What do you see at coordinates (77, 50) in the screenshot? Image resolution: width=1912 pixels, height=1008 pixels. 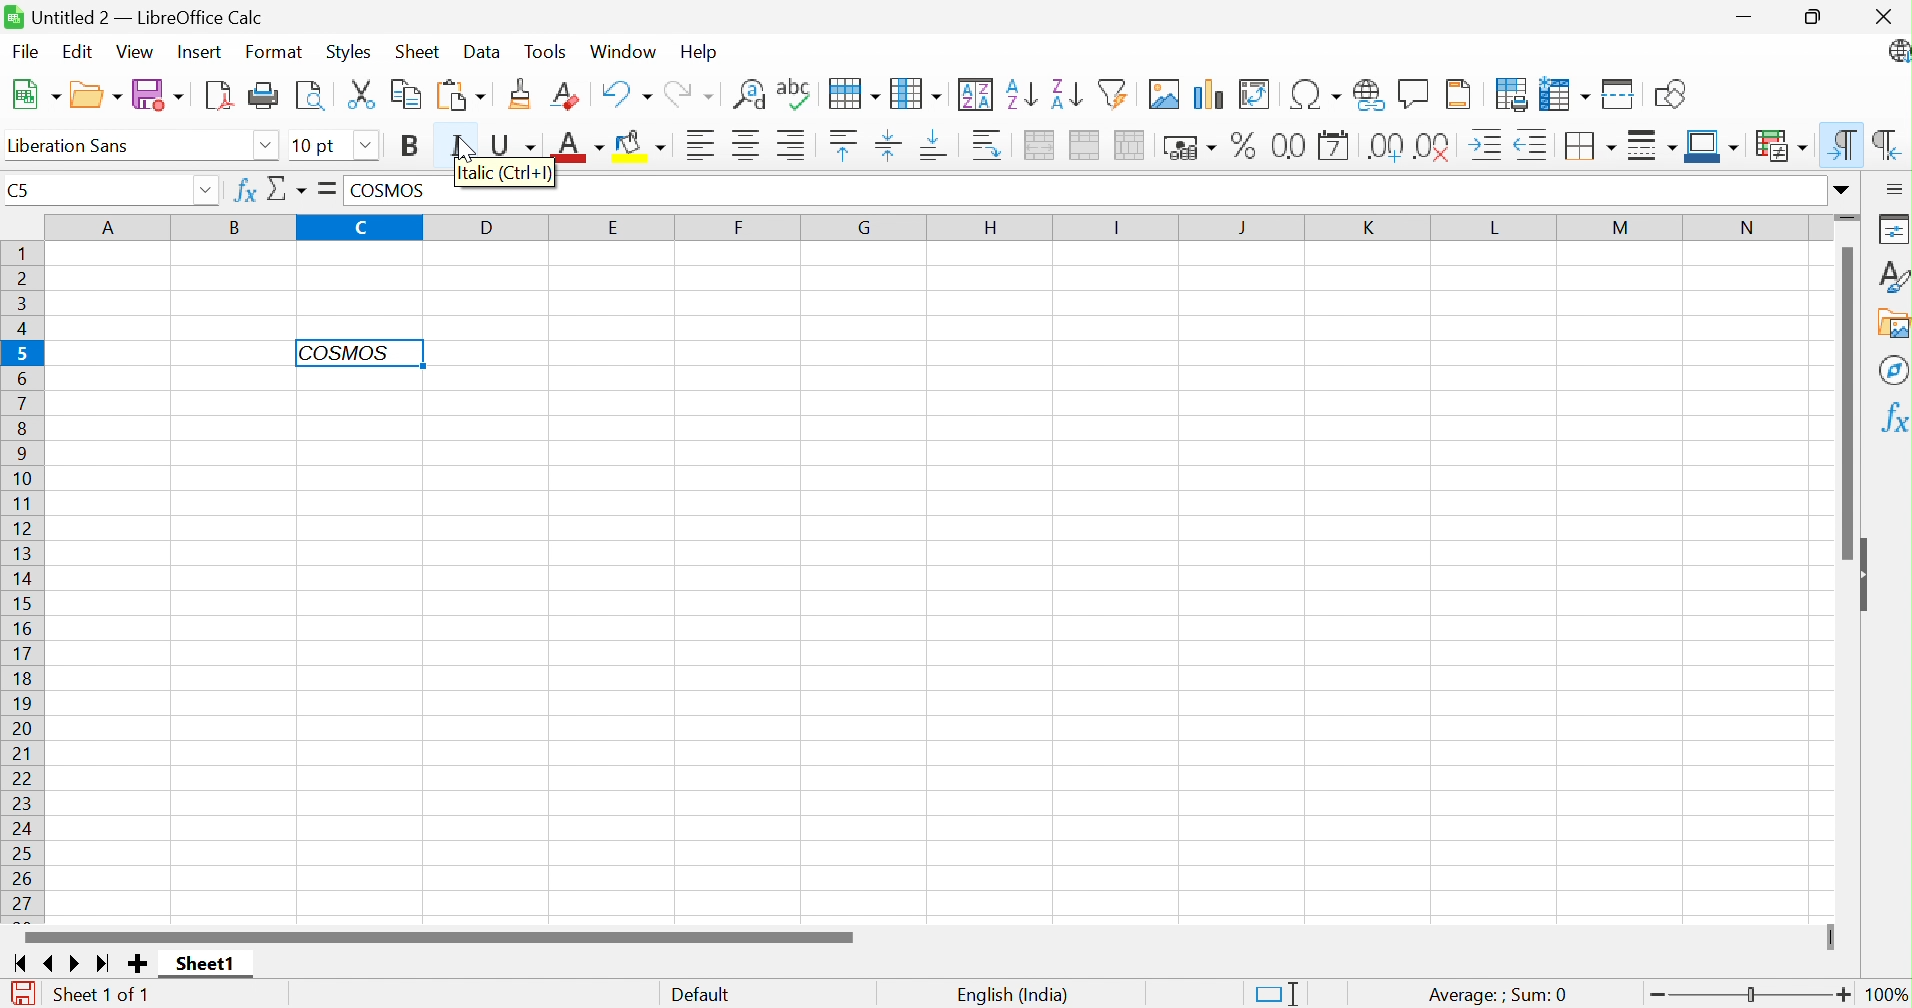 I see `Edit` at bounding box center [77, 50].